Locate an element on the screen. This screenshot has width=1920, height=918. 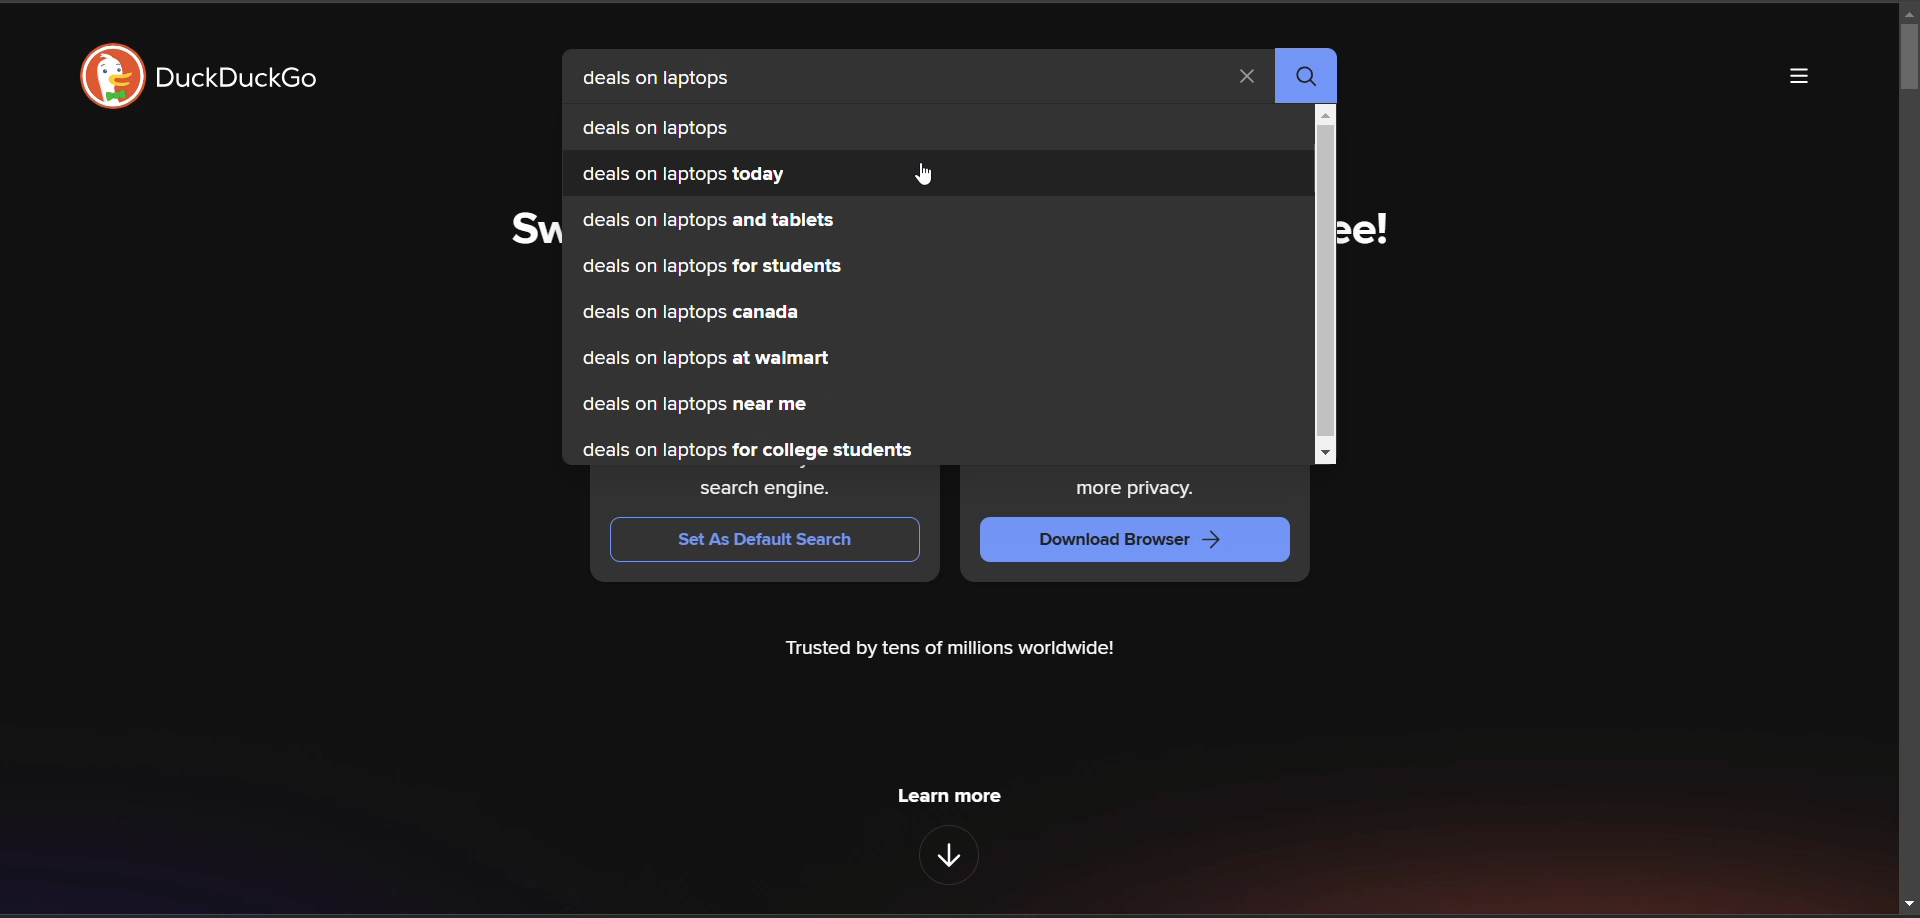
clear search term is located at coordinates (1249, 79).